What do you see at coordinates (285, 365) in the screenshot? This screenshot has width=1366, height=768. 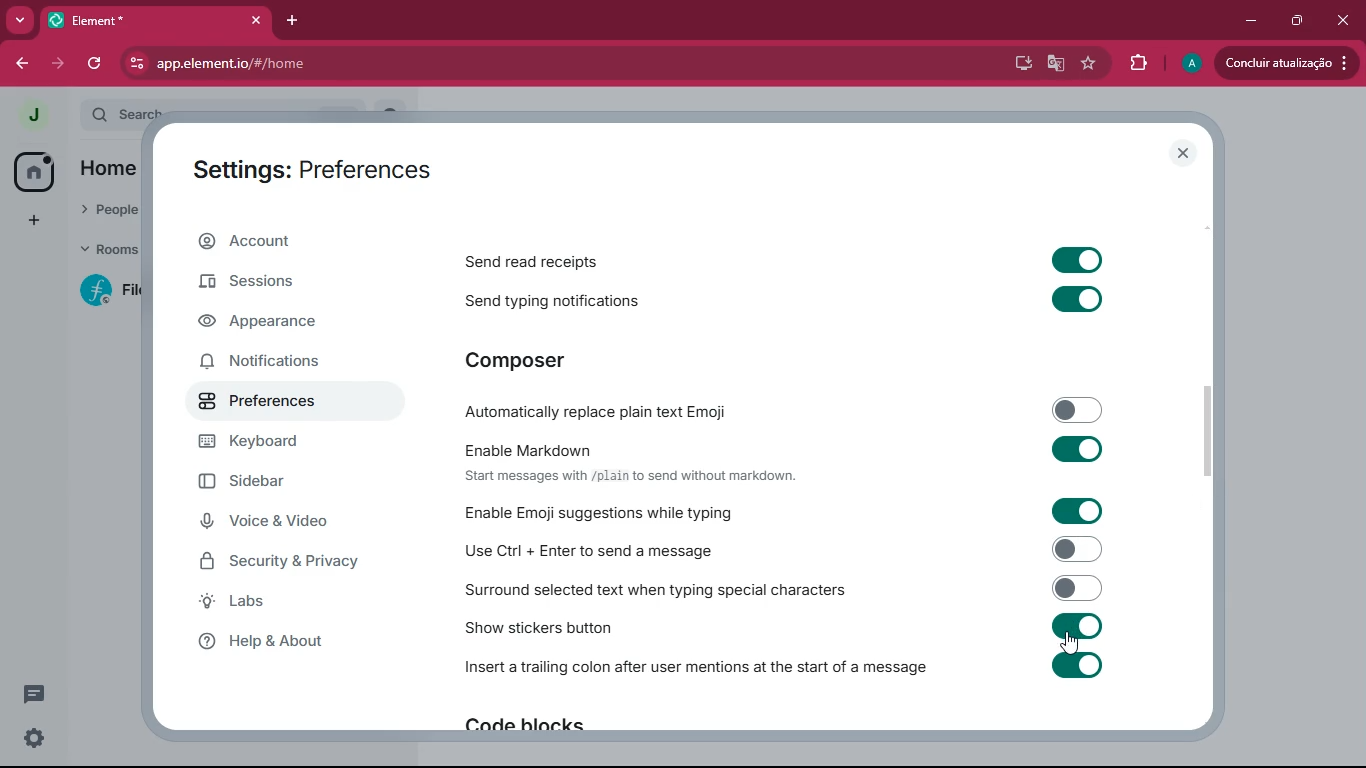 I see `notifications` at bounding box center [285, 365].